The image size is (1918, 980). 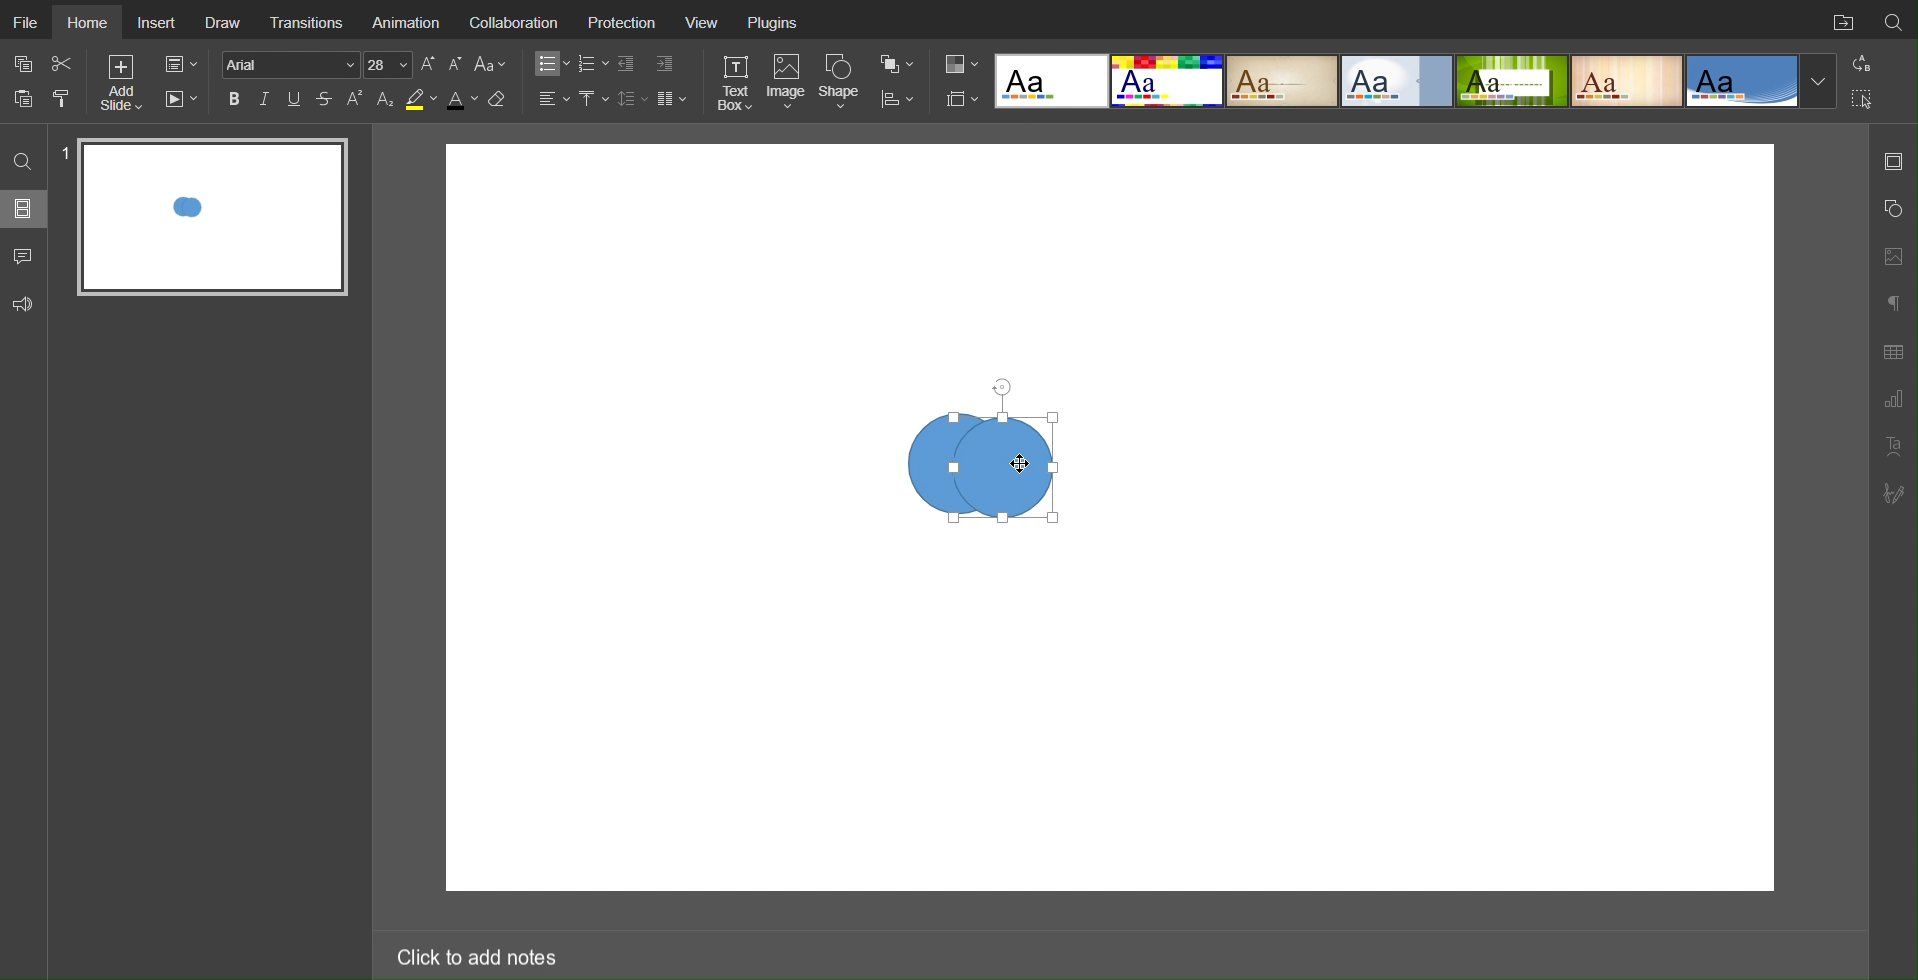 What do you see at coordinates (1892, 209) in the screenshot?
I see `Shape Settings` at bounding box center [1892, 209].